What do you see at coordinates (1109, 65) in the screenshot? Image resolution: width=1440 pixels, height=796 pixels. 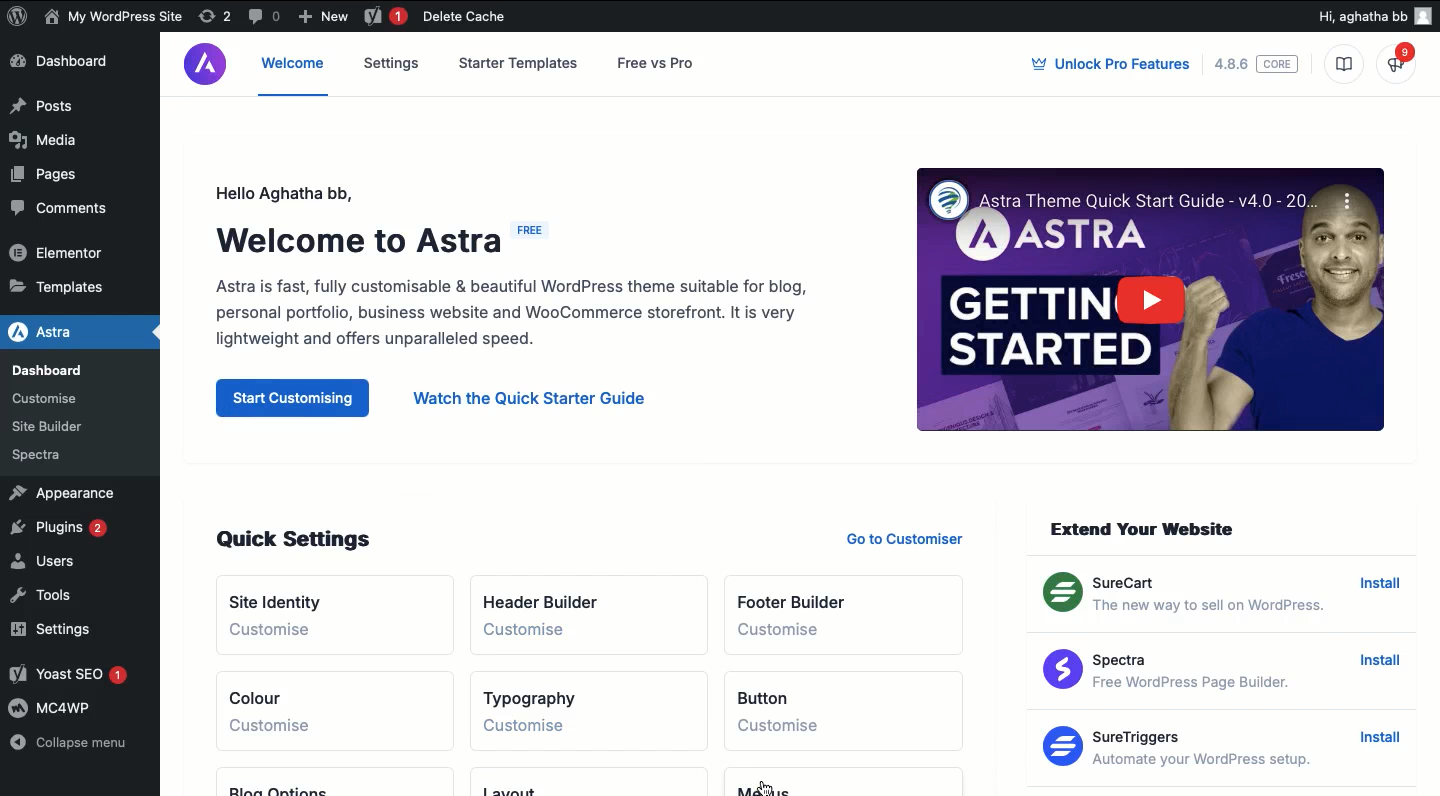 I see `Unlock pro features` at bounding box center [1109, 65].